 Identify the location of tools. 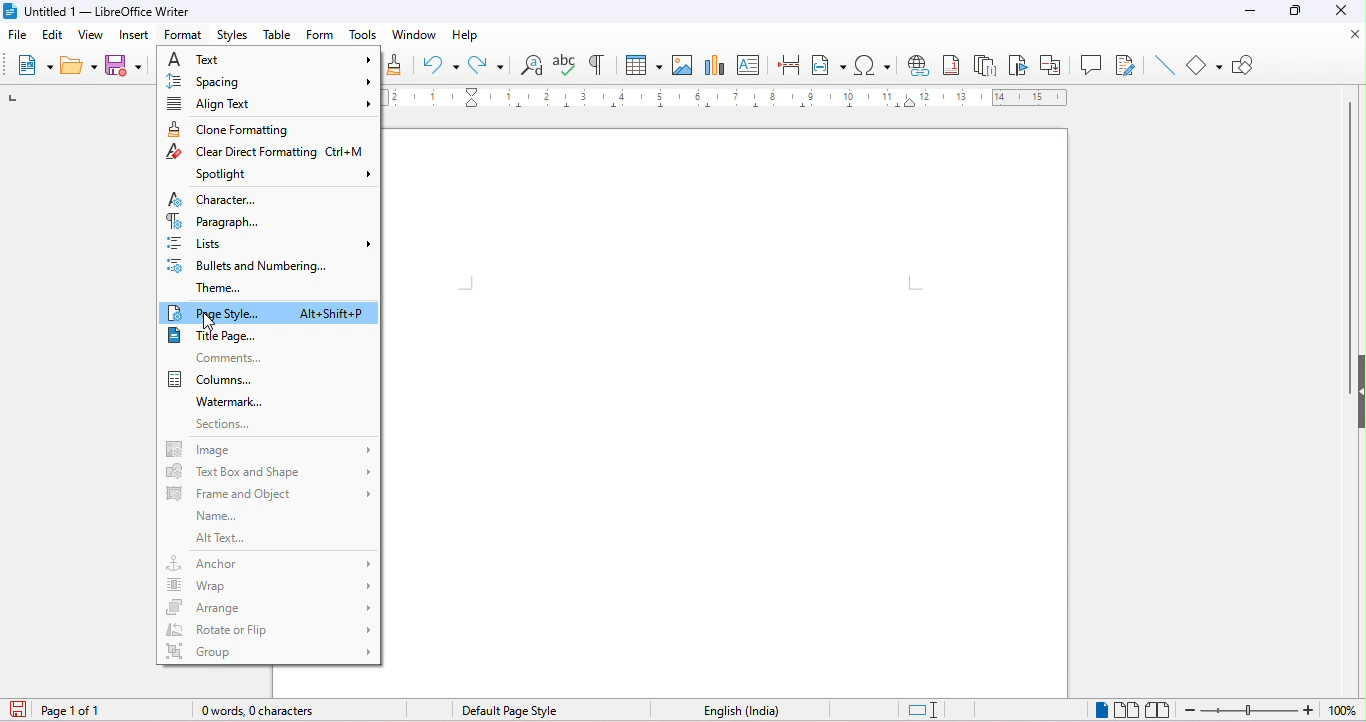
(362, 37).